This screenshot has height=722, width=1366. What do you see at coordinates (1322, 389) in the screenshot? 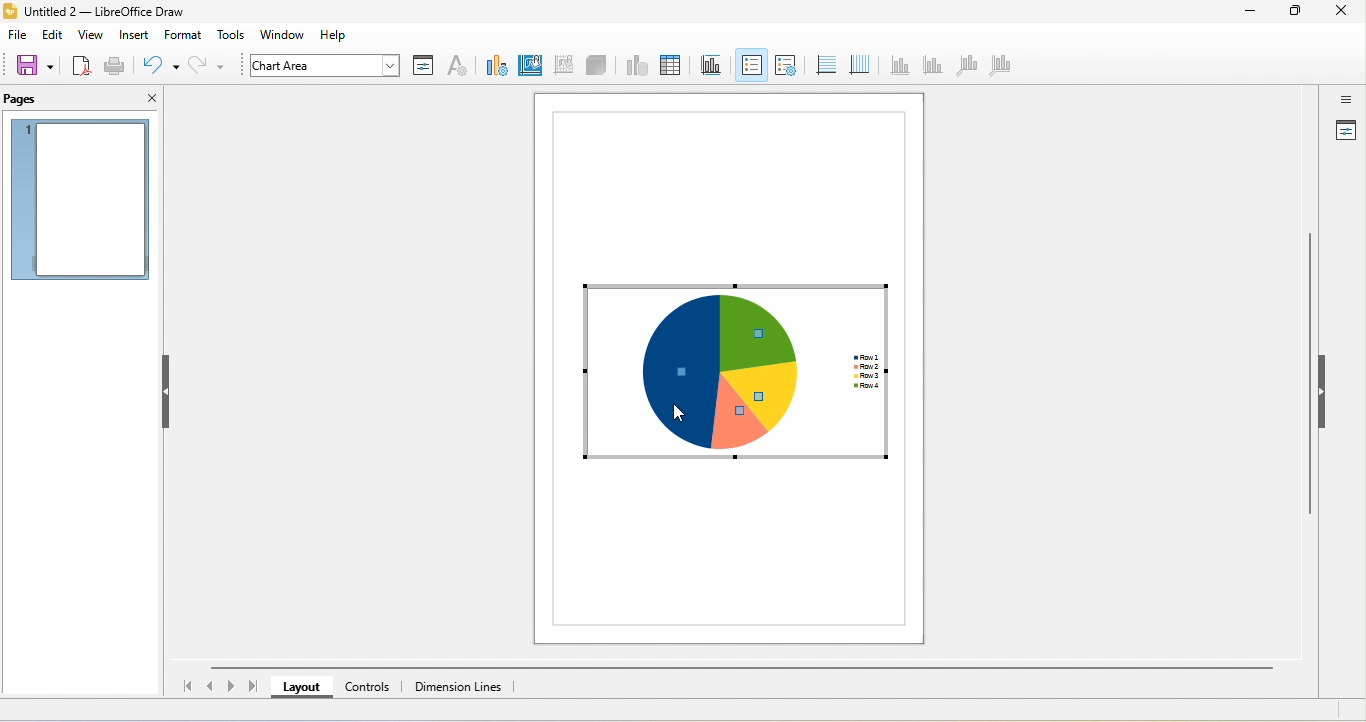
I see `hide` at bounding box center [1322, 389].